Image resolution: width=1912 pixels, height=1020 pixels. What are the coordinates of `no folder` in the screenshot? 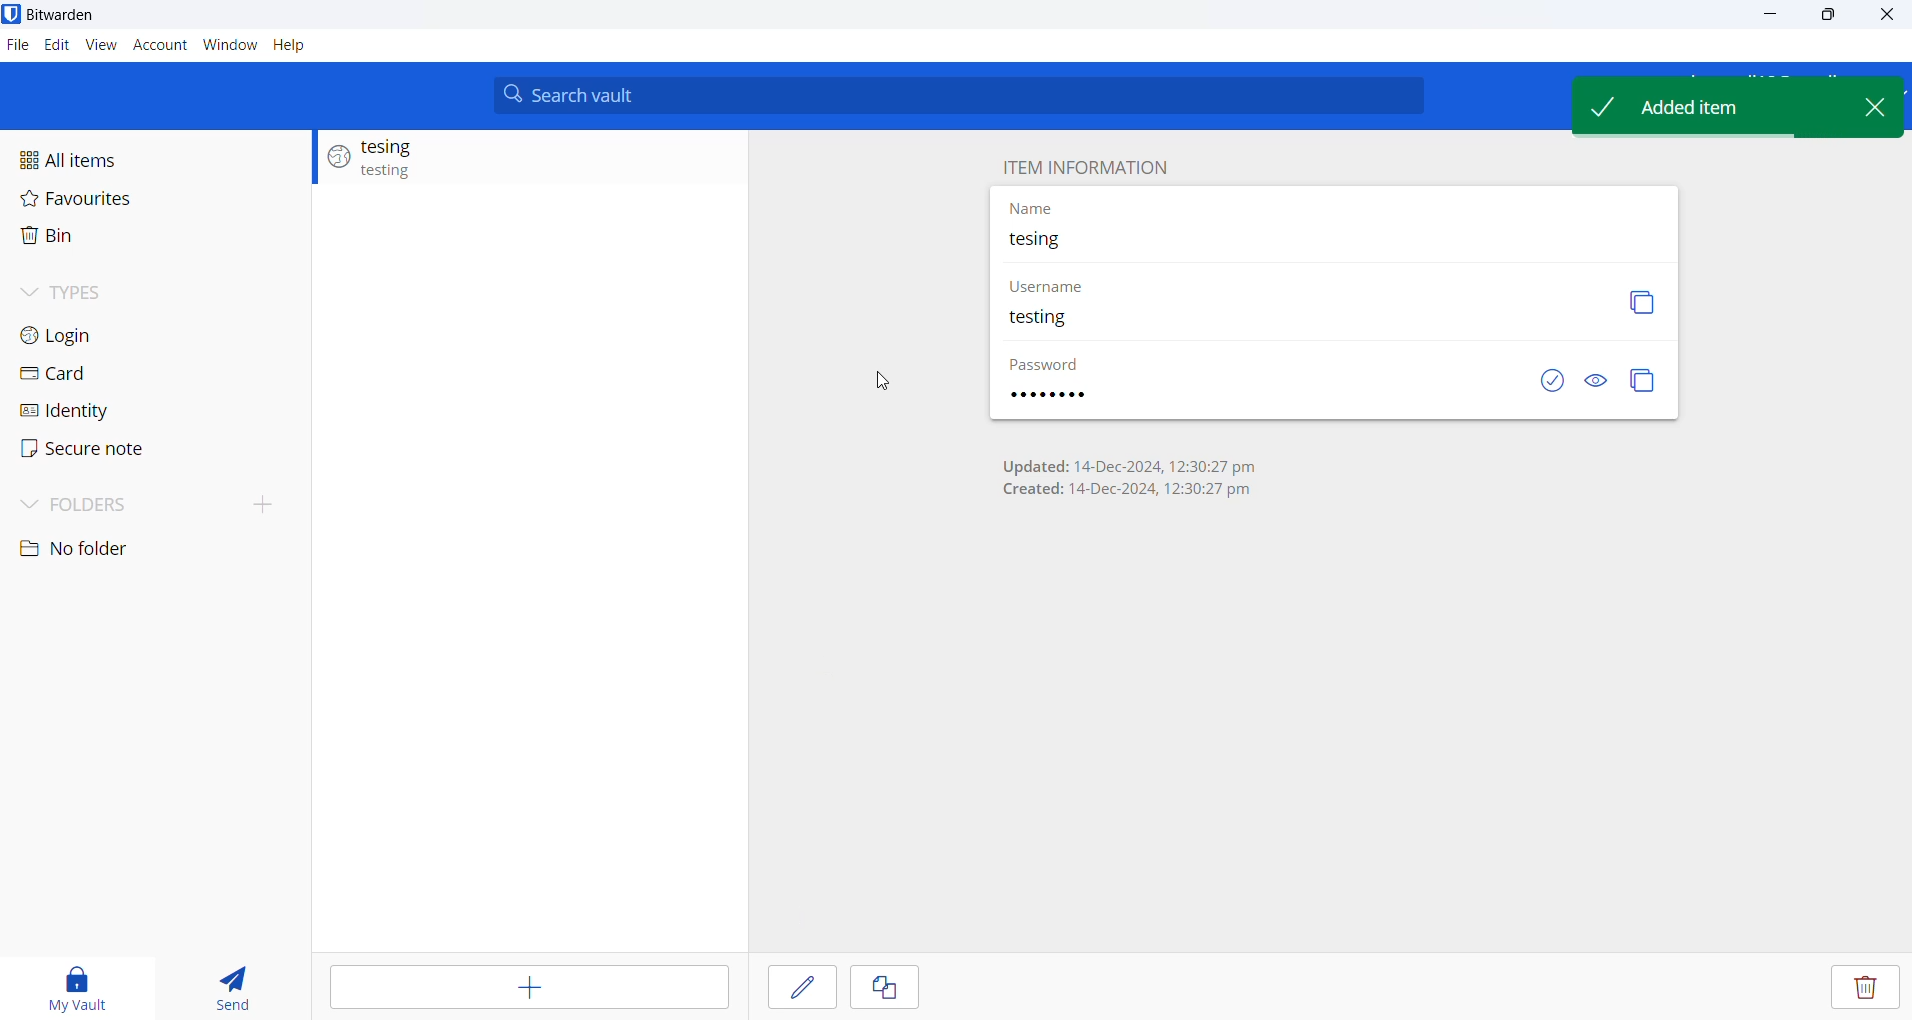 It's located at (136, 549).